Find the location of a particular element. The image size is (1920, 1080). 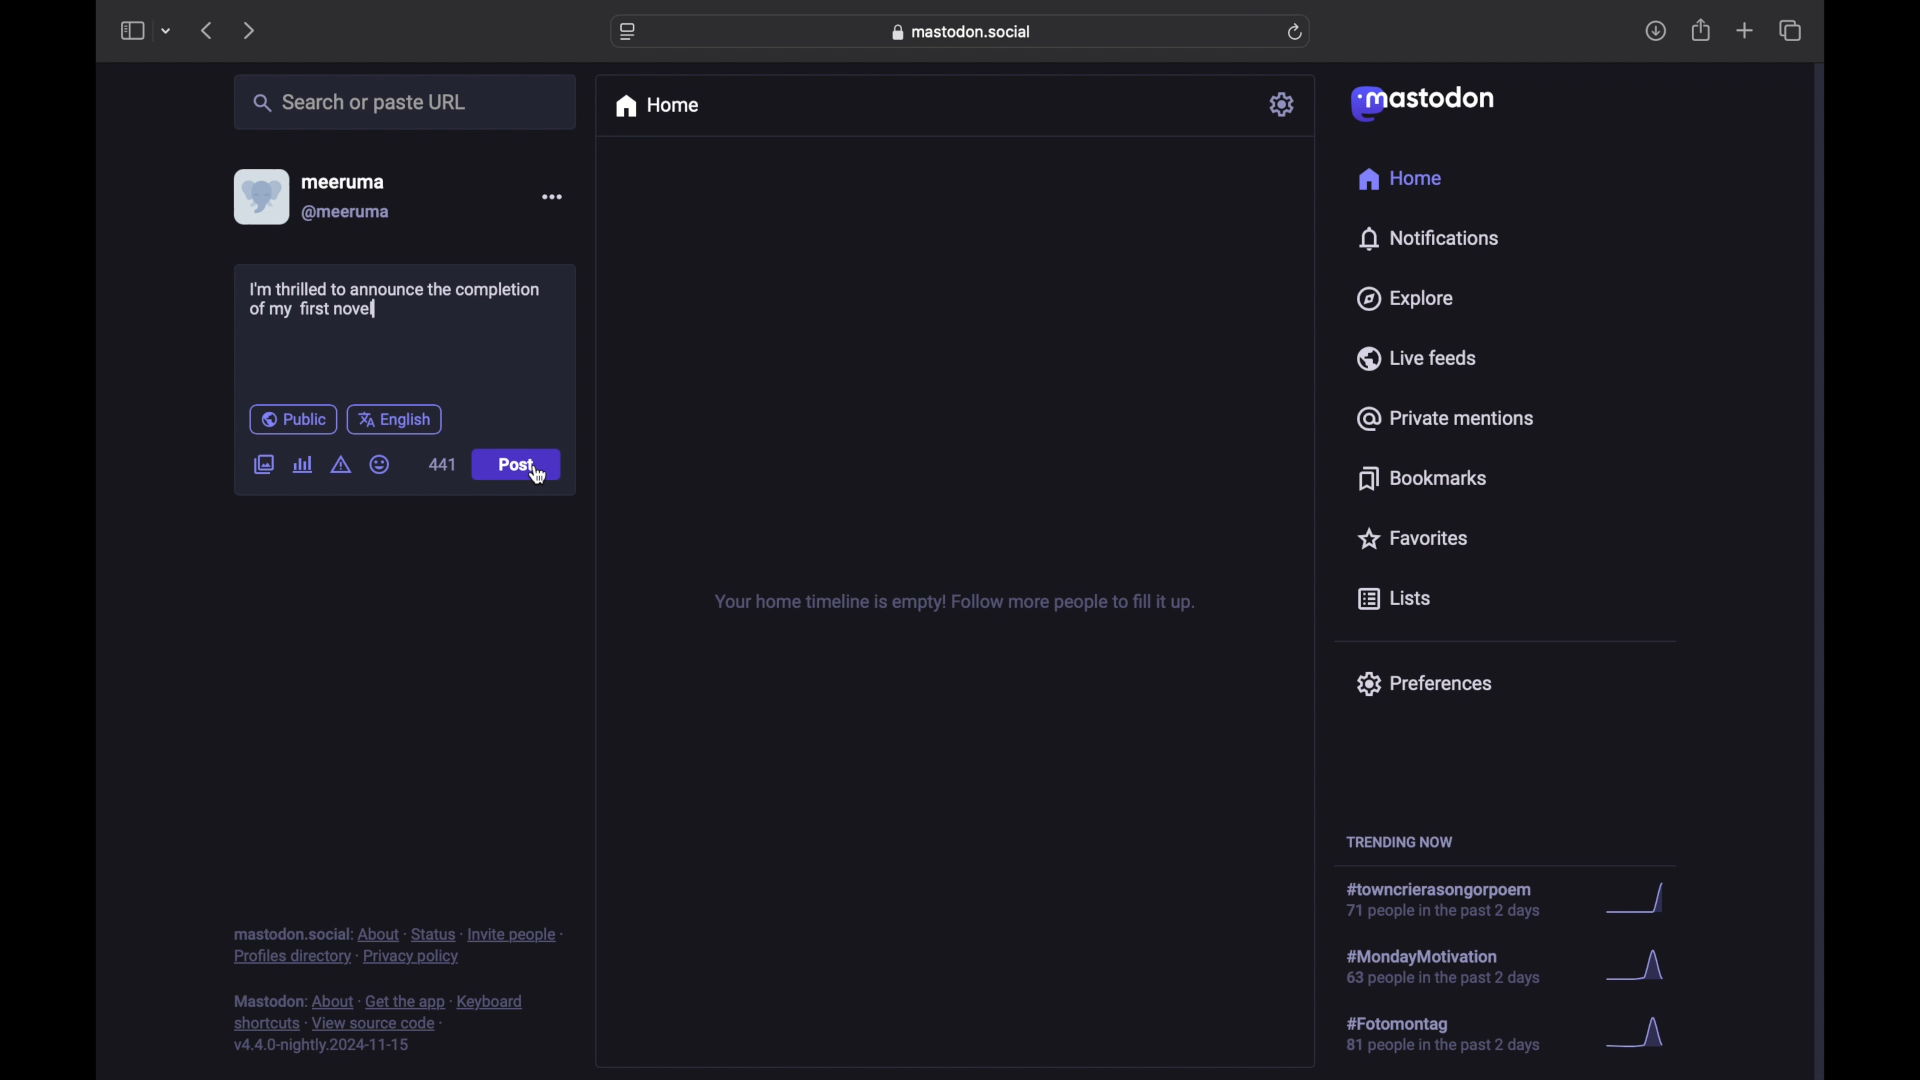

home is located at coordinates (1402, 178).